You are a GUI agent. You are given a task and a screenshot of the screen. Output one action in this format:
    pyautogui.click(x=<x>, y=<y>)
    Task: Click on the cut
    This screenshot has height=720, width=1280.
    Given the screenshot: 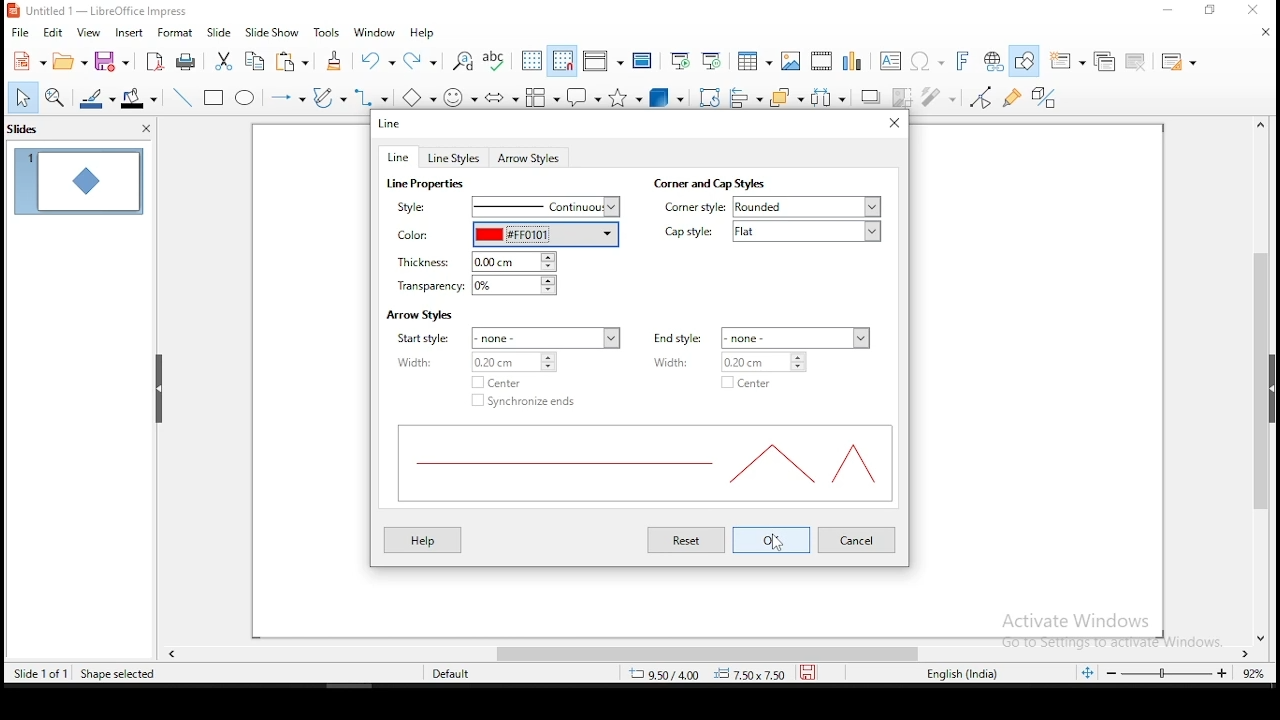 What is the action you would take?
    pyautogui.click(x=224, y=63)
    